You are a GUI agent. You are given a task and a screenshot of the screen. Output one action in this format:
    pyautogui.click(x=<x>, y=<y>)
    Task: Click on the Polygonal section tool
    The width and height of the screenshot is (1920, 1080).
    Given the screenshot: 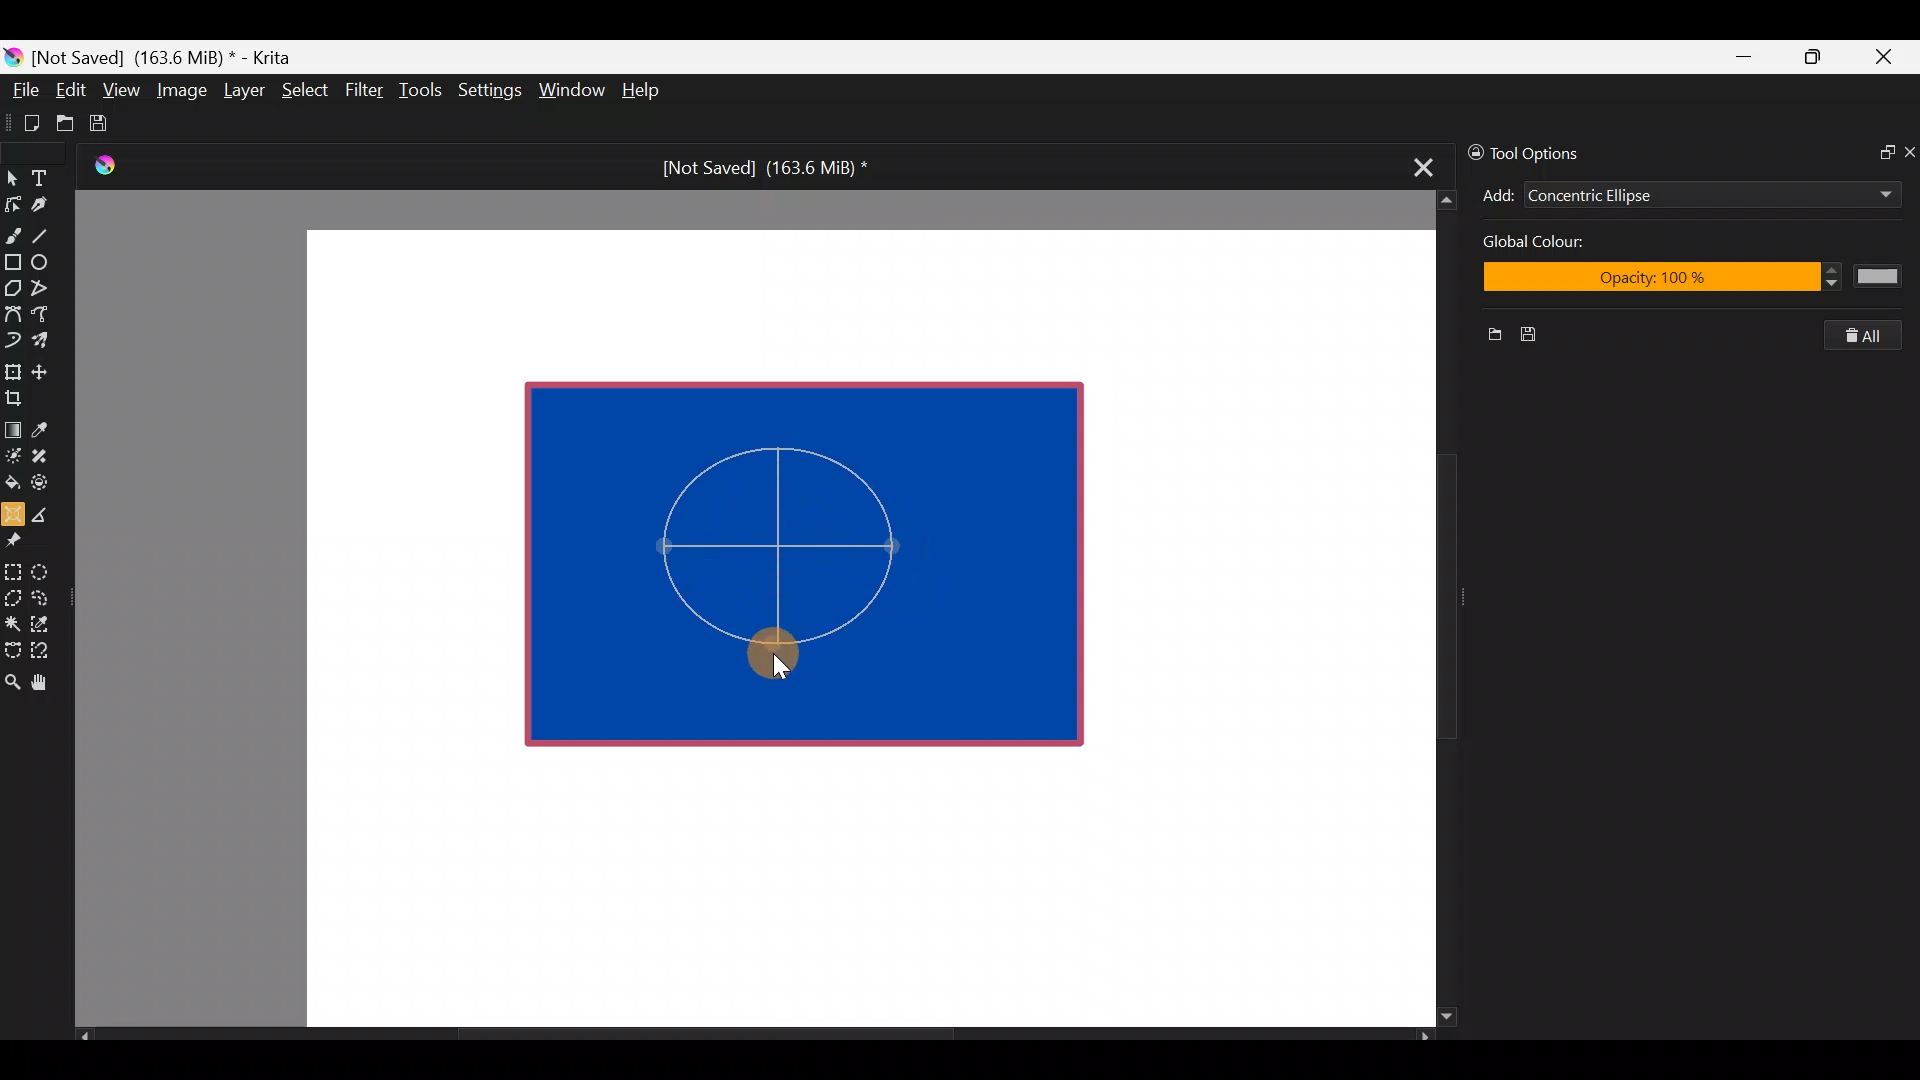 What is the action you would take?
    pyautogui.click(x=12, y=593)
    